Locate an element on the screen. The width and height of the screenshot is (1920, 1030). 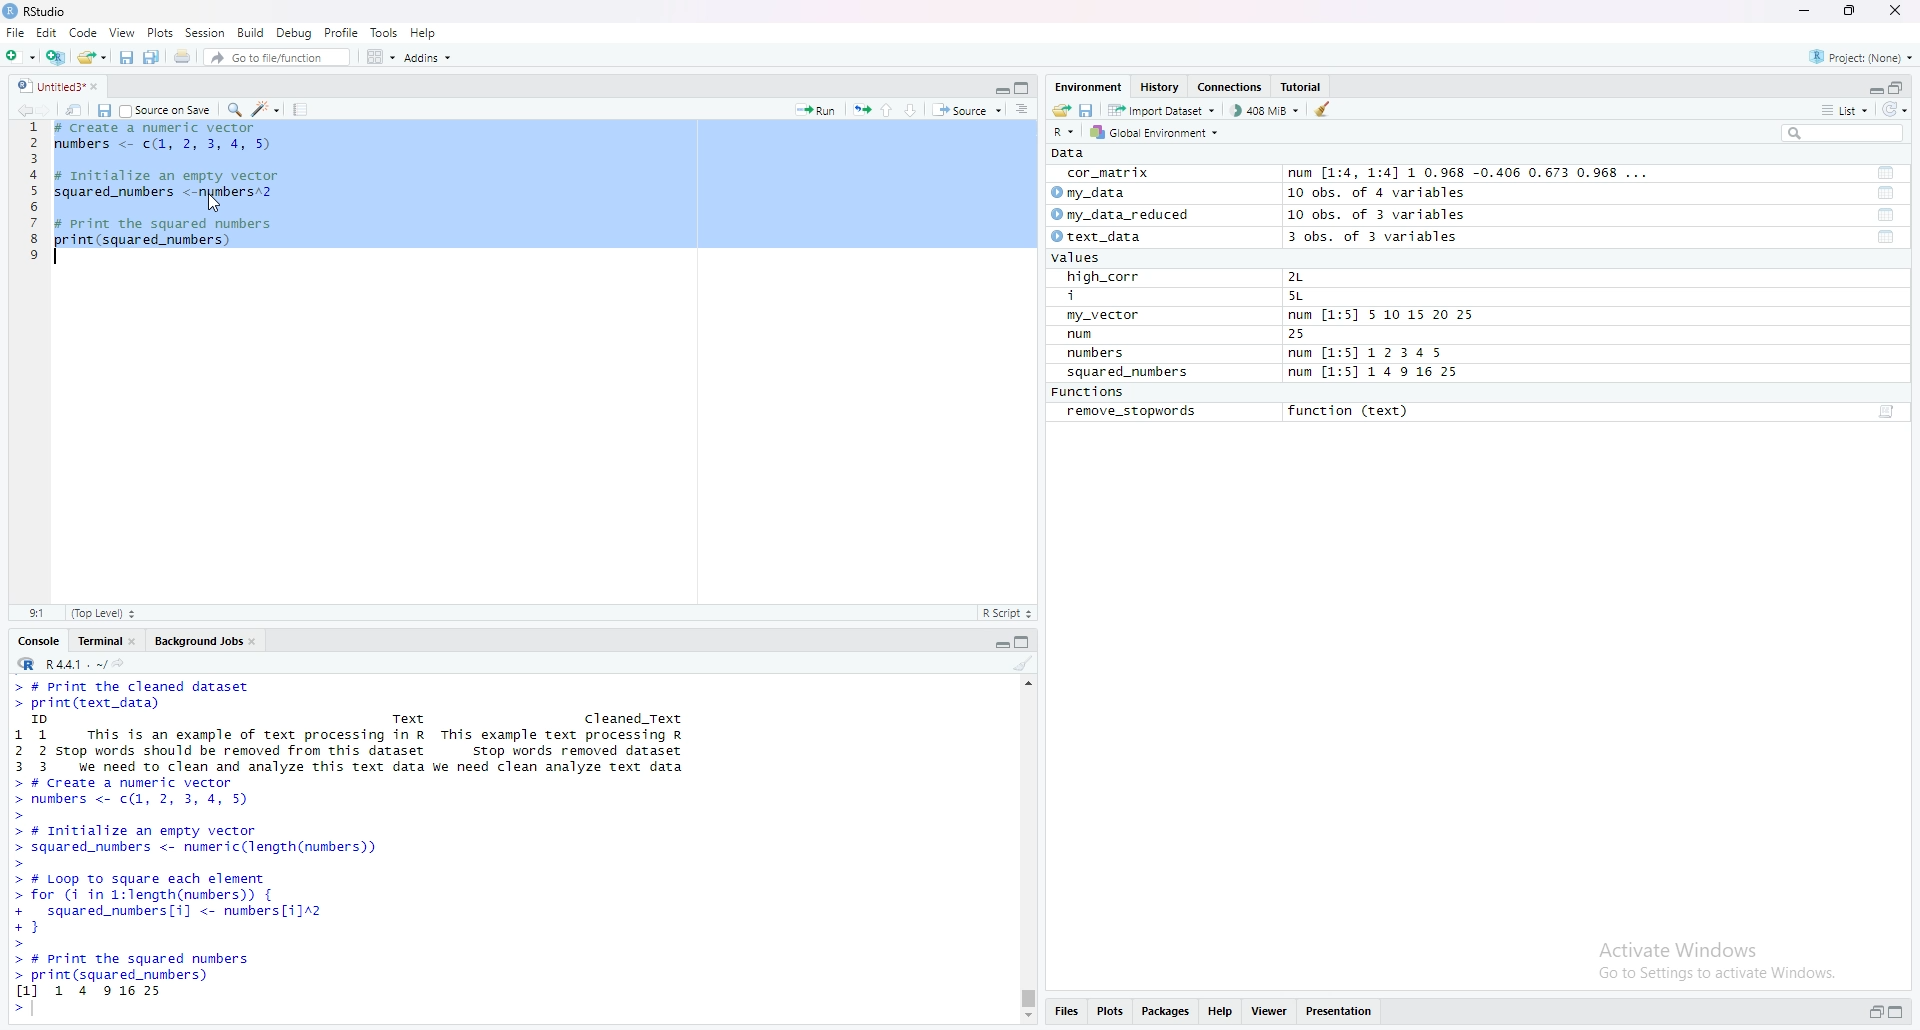
(Top Level) is located at coordinates (103, 613).